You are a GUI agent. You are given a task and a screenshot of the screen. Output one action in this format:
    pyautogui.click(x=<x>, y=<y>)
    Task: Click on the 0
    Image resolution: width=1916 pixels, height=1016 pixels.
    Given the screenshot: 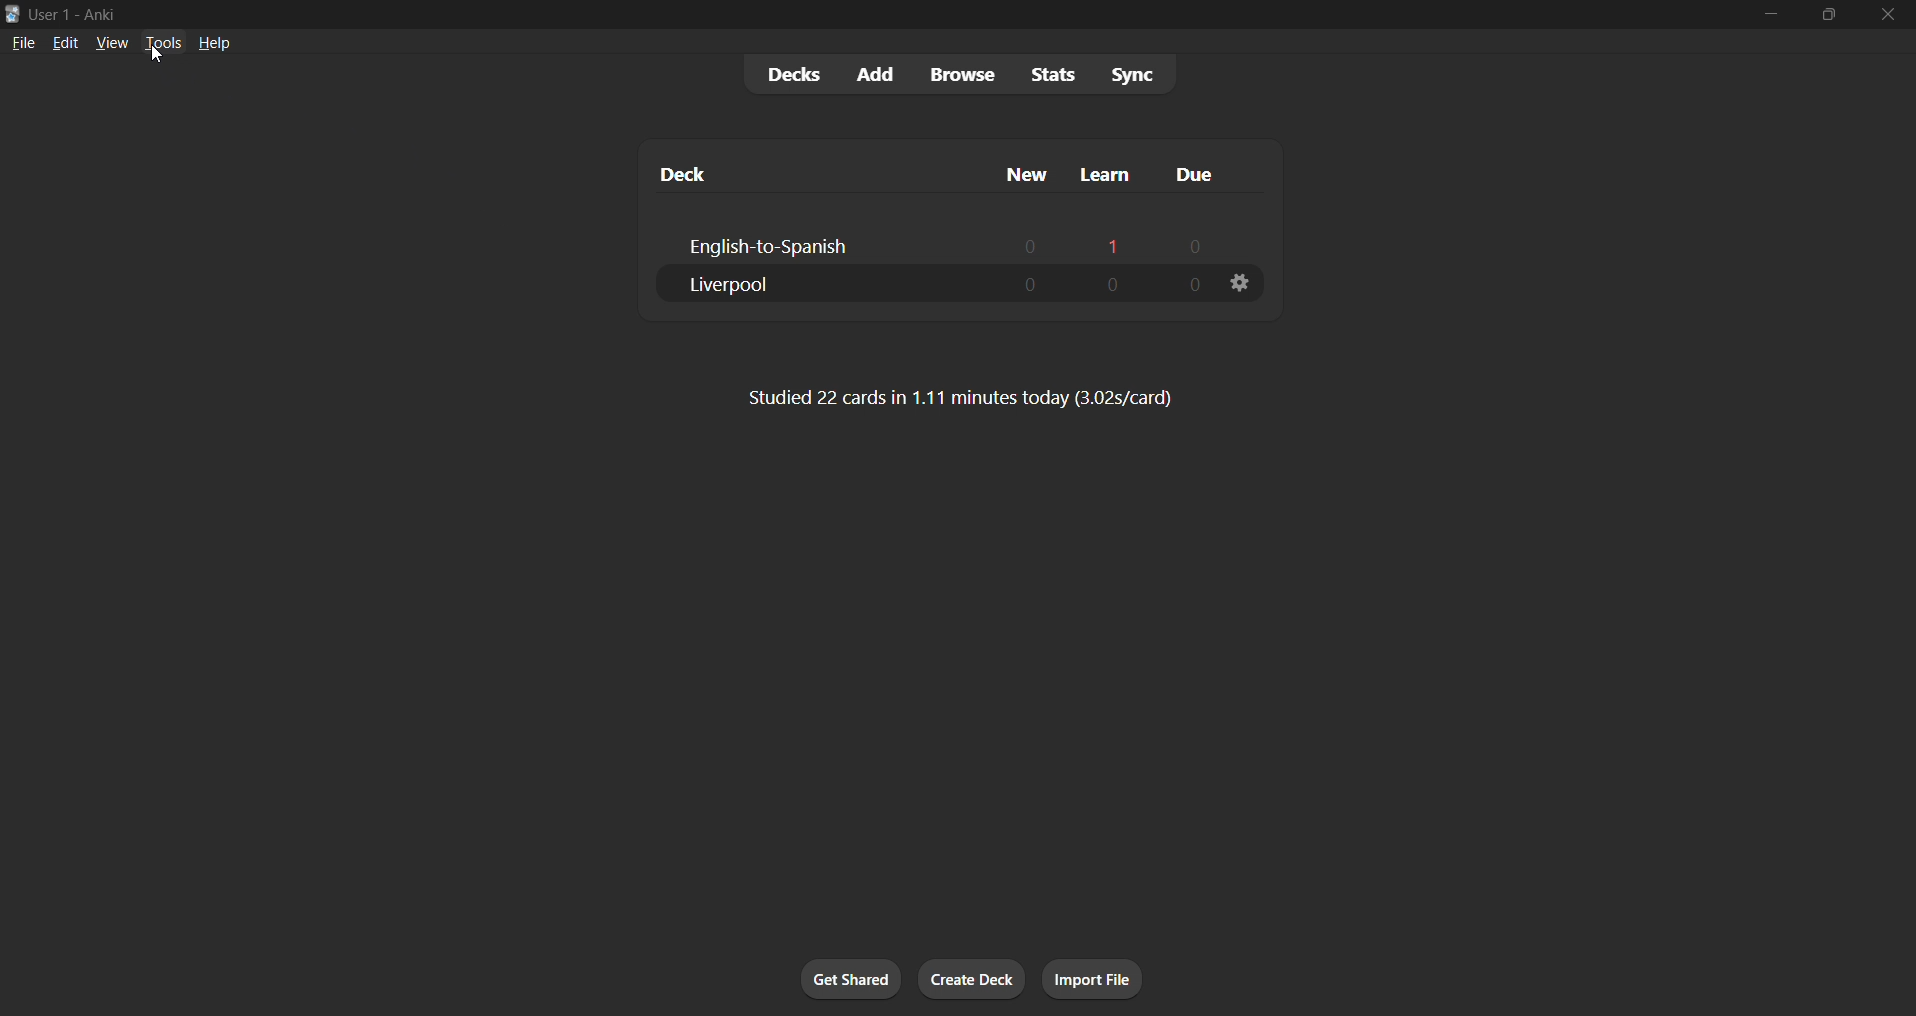 What is the action you would take?
    pyautogui.click(x=1198, y=246)
    